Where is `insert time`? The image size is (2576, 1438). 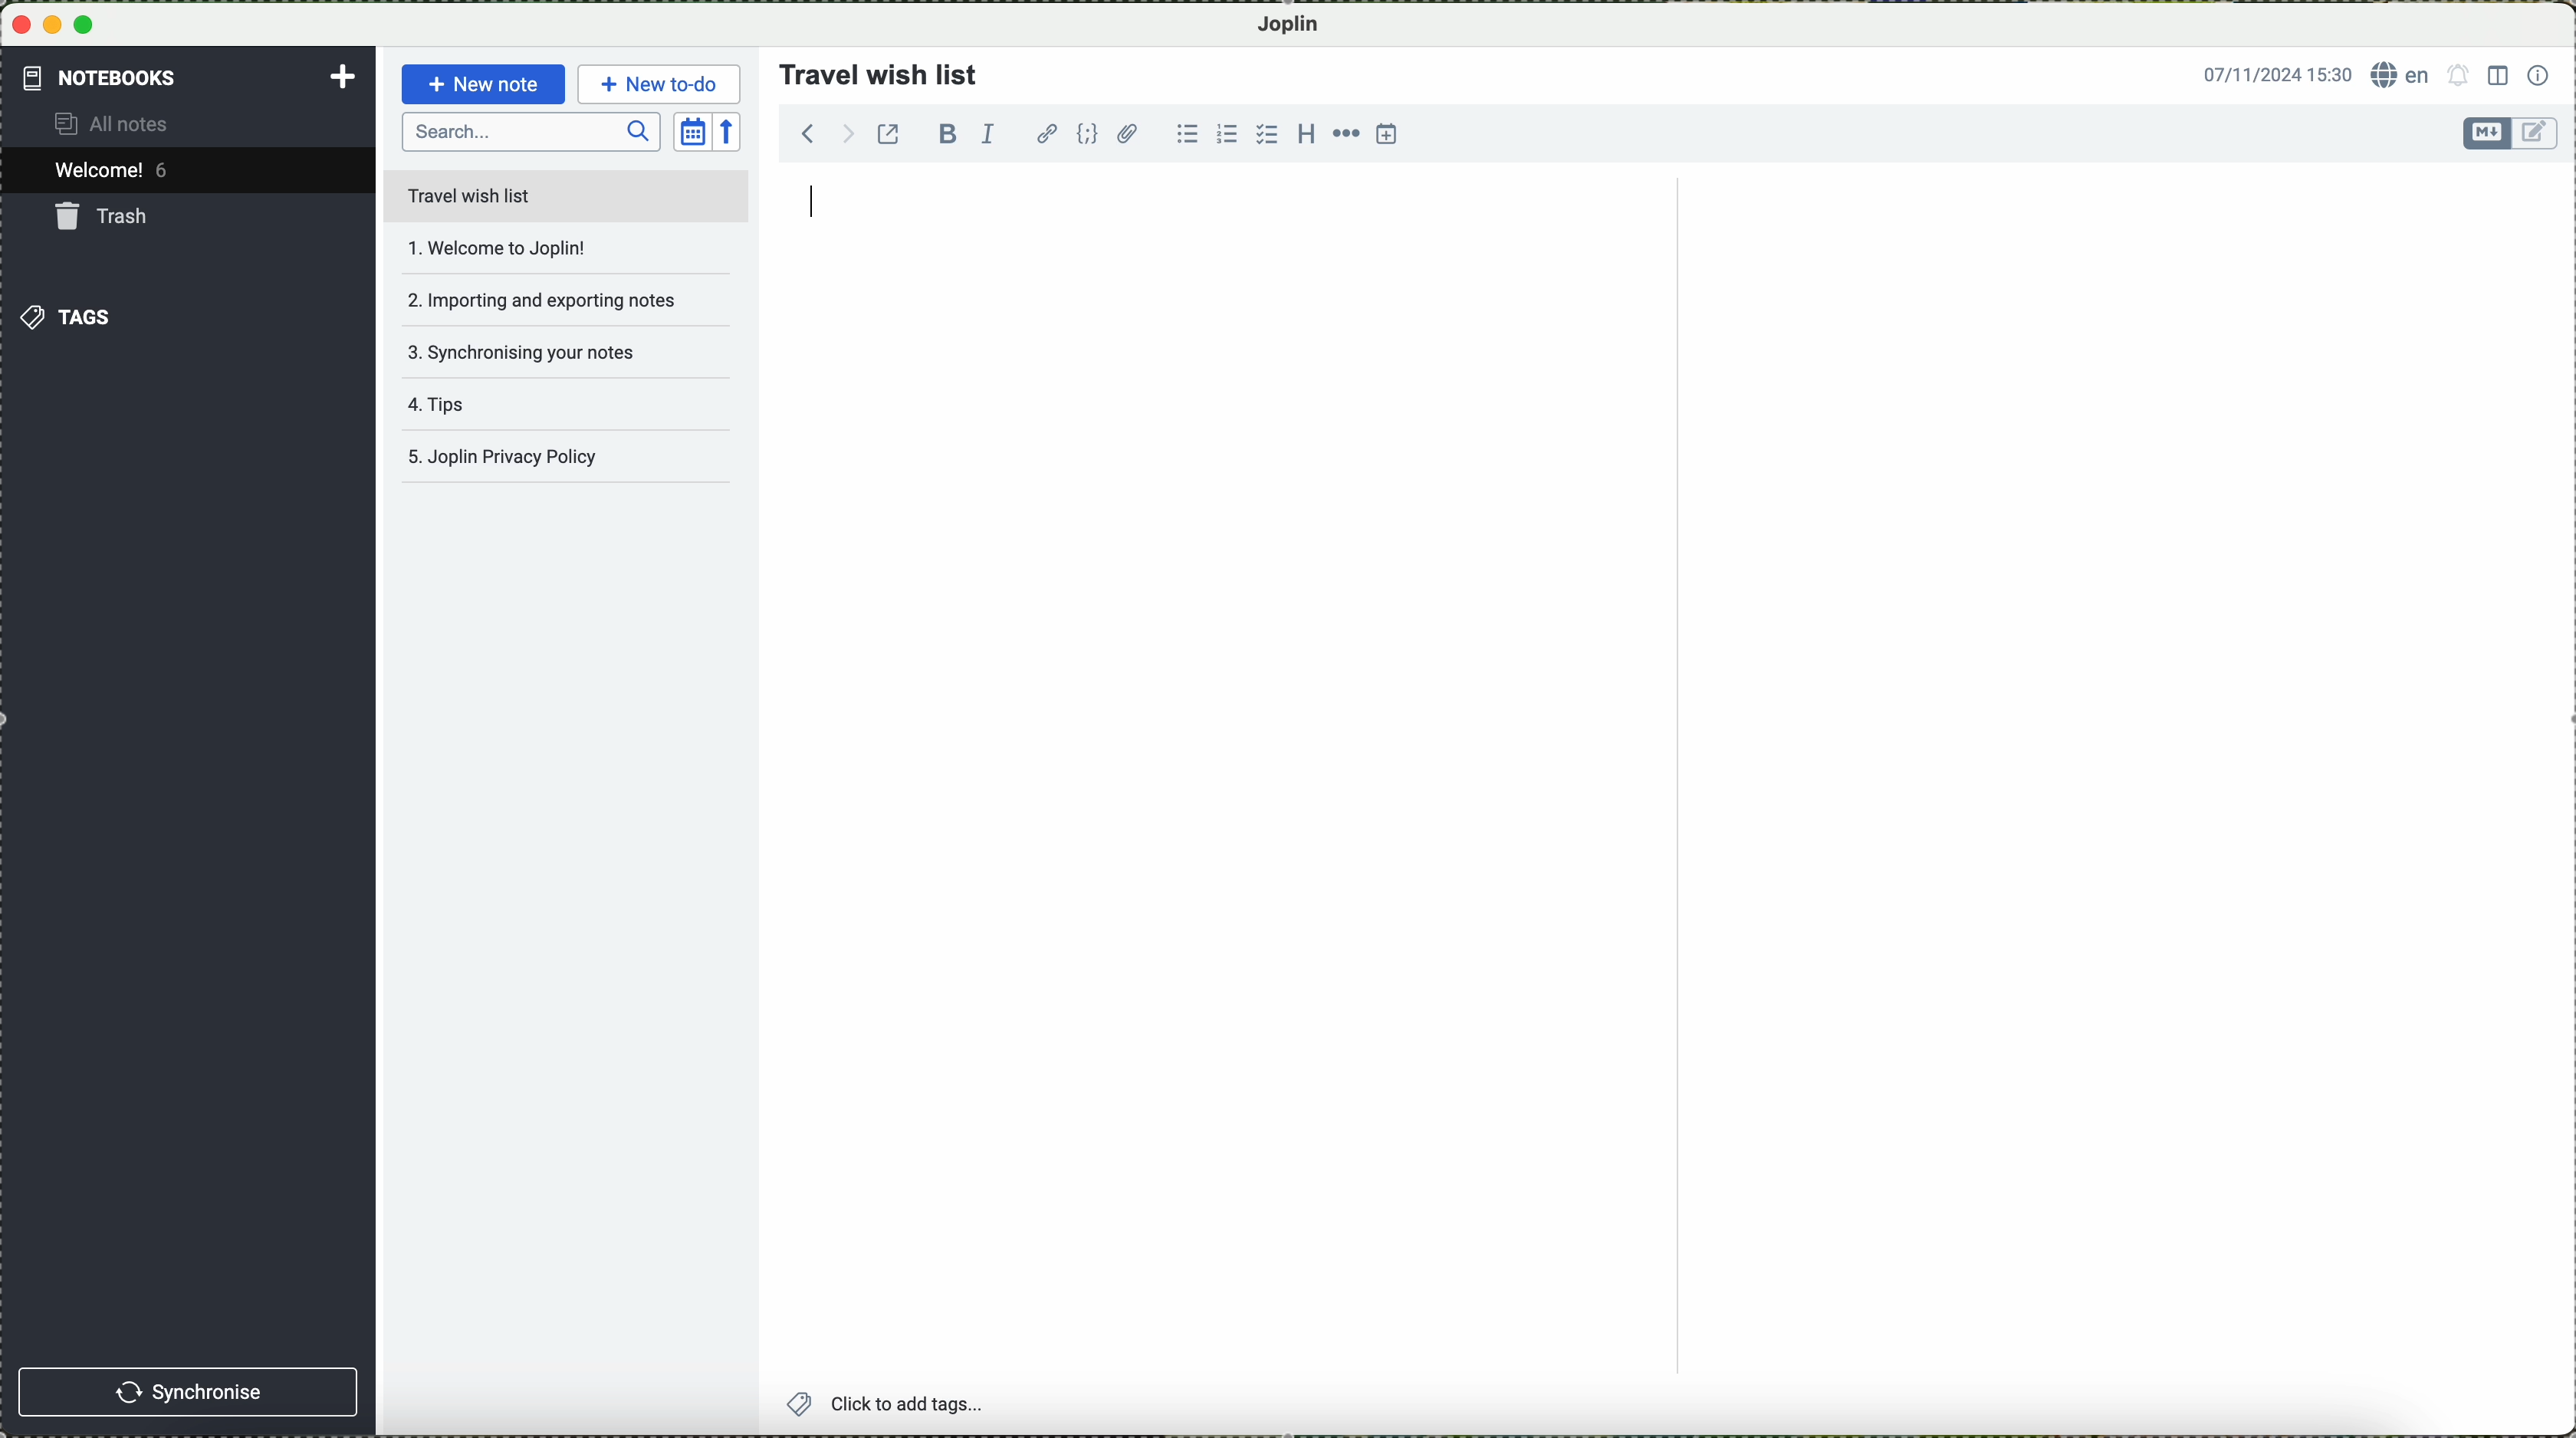
insert time is located at coordinates (1389, 136).